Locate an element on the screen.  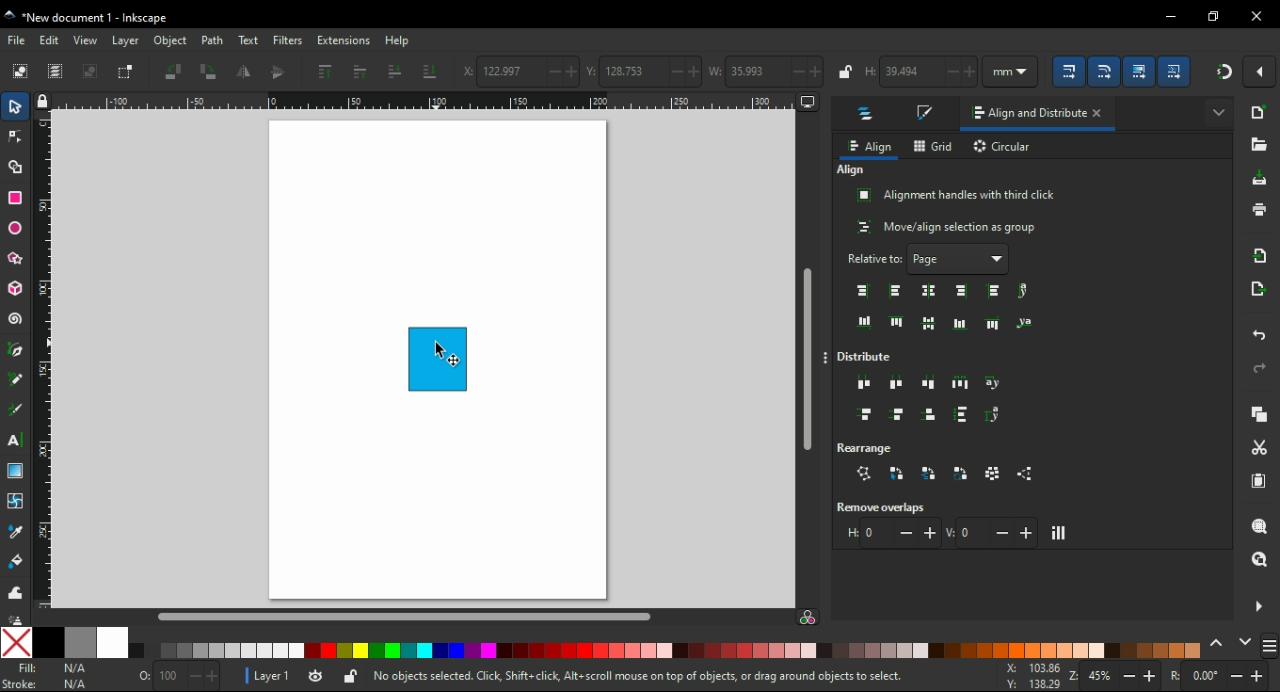
lower to bottom is located at coordinates (430, 72).